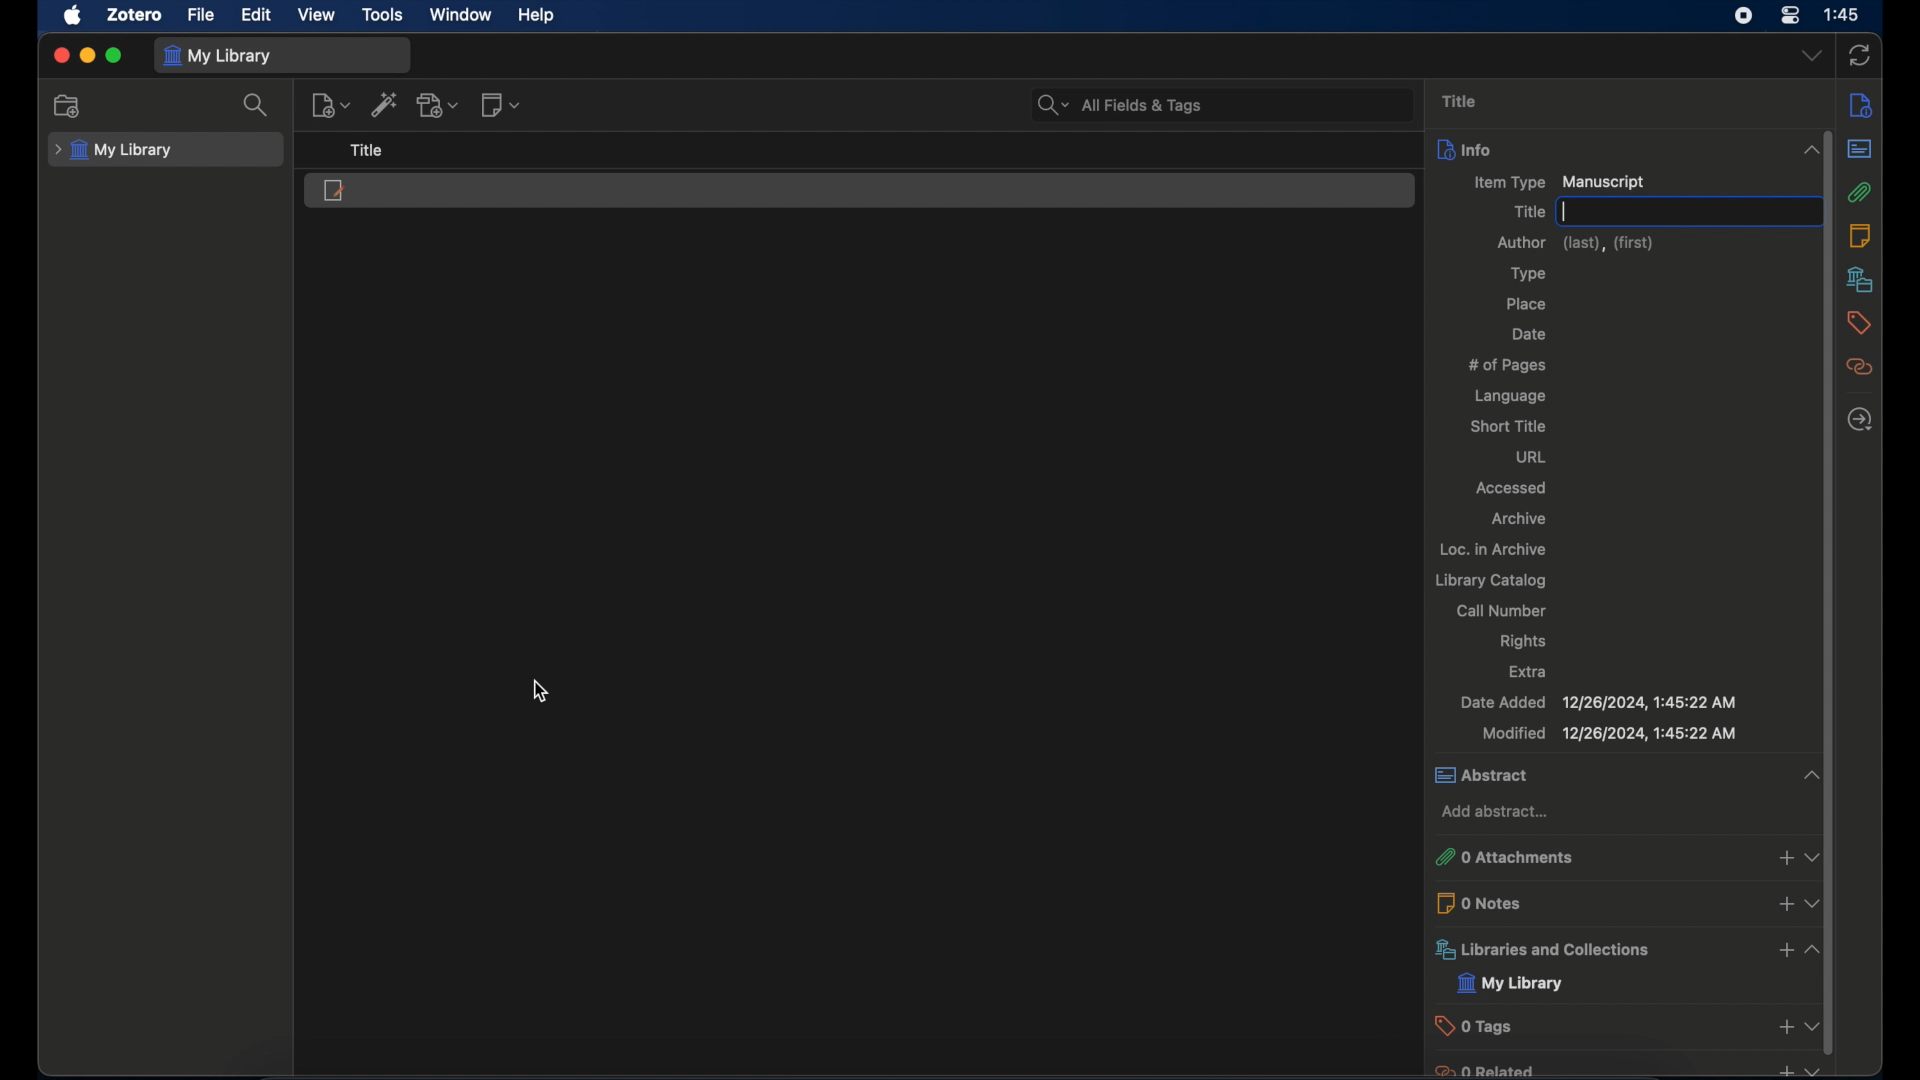 The width and height of the screenshot is (1920, 1080). What do you see at coordinates (1790, 15) in the screenshot?
I see `control center` at bounding box center [1790, 15].